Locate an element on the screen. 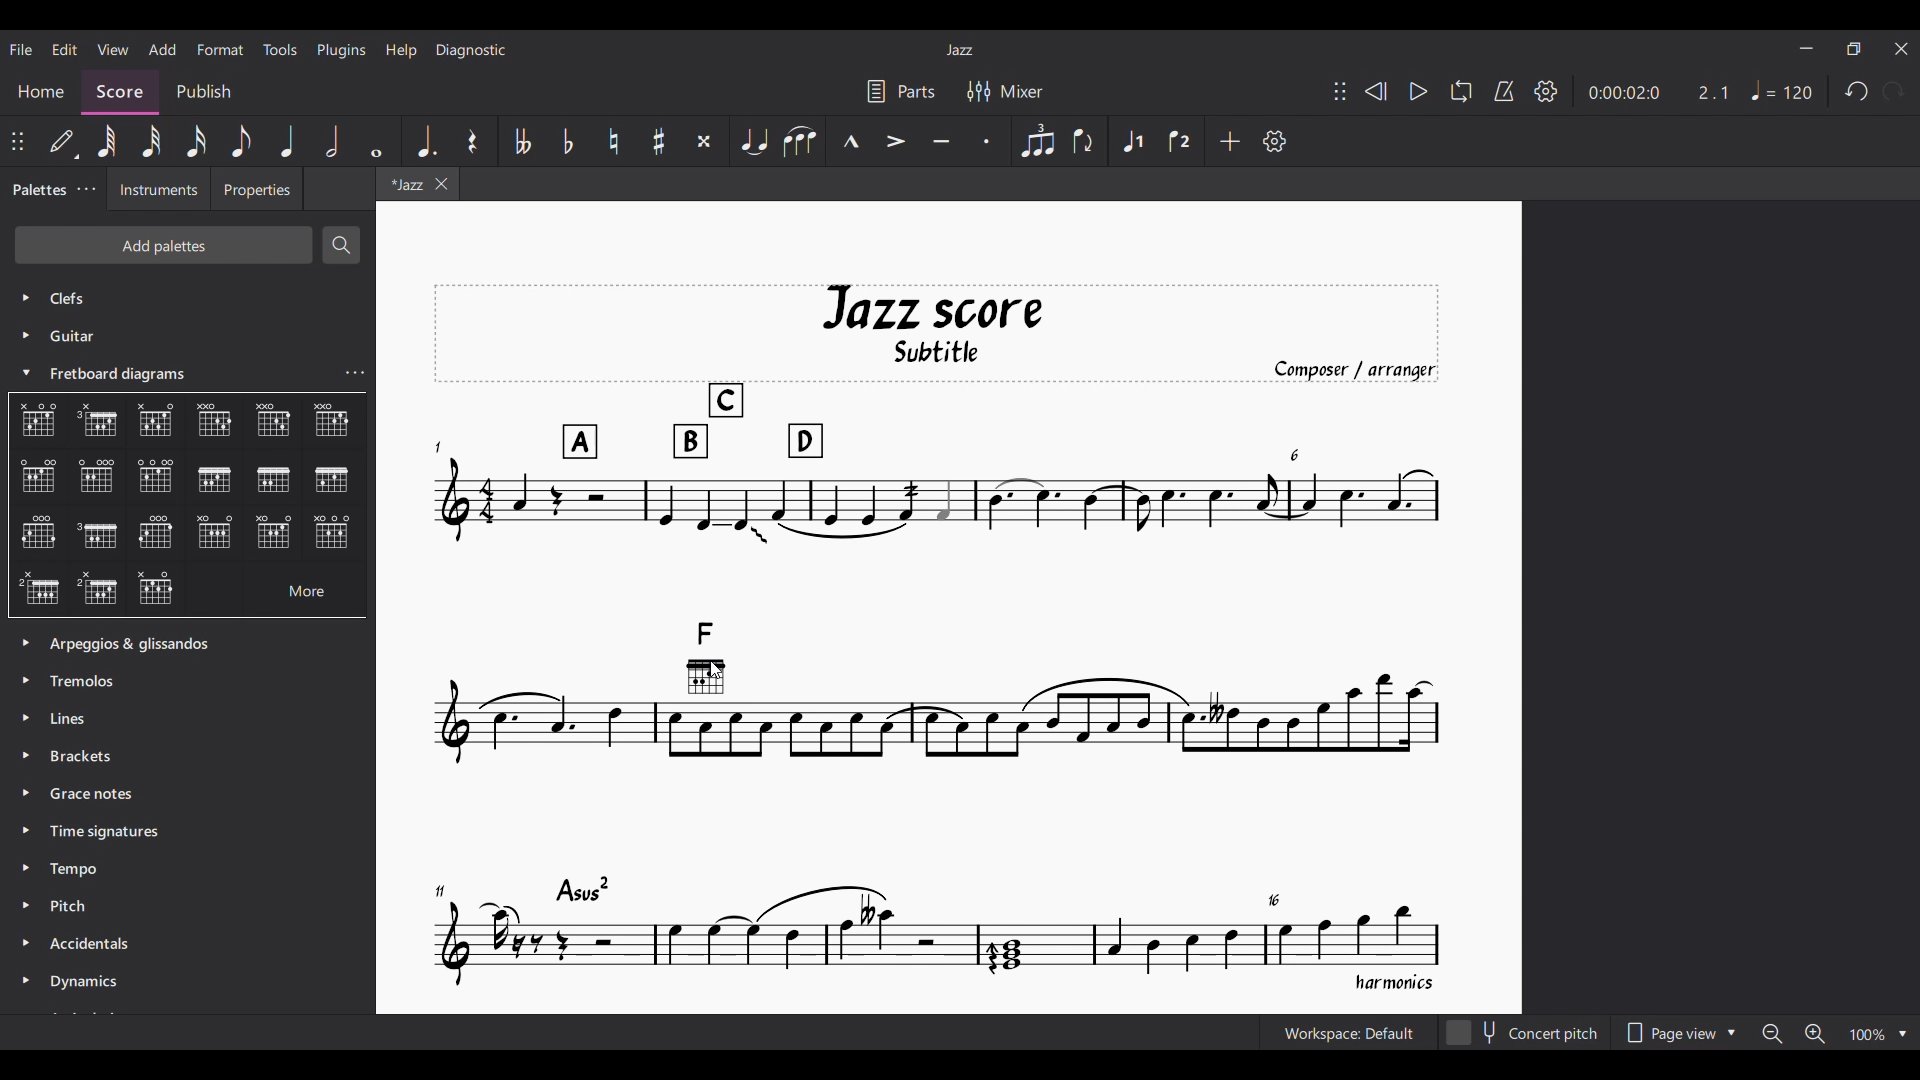  Chart 16 is located at coordinates (331, 535).